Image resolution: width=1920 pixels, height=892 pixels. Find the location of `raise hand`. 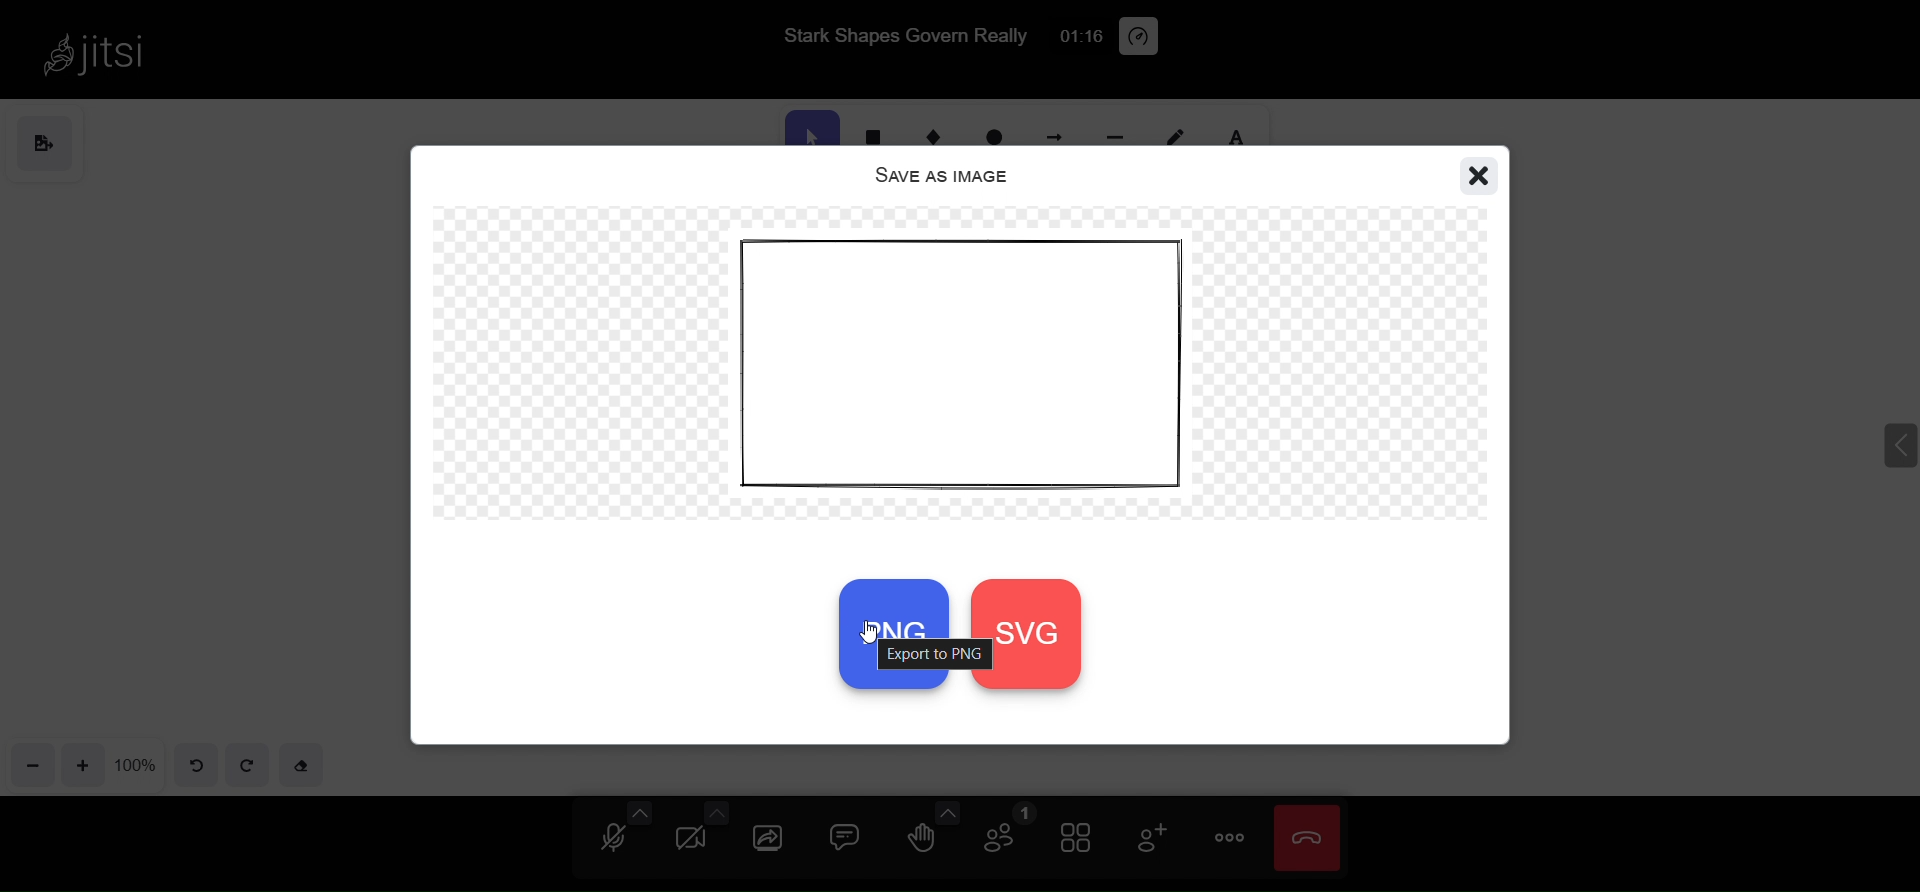

raise hand is located at coordinates (920, 842).